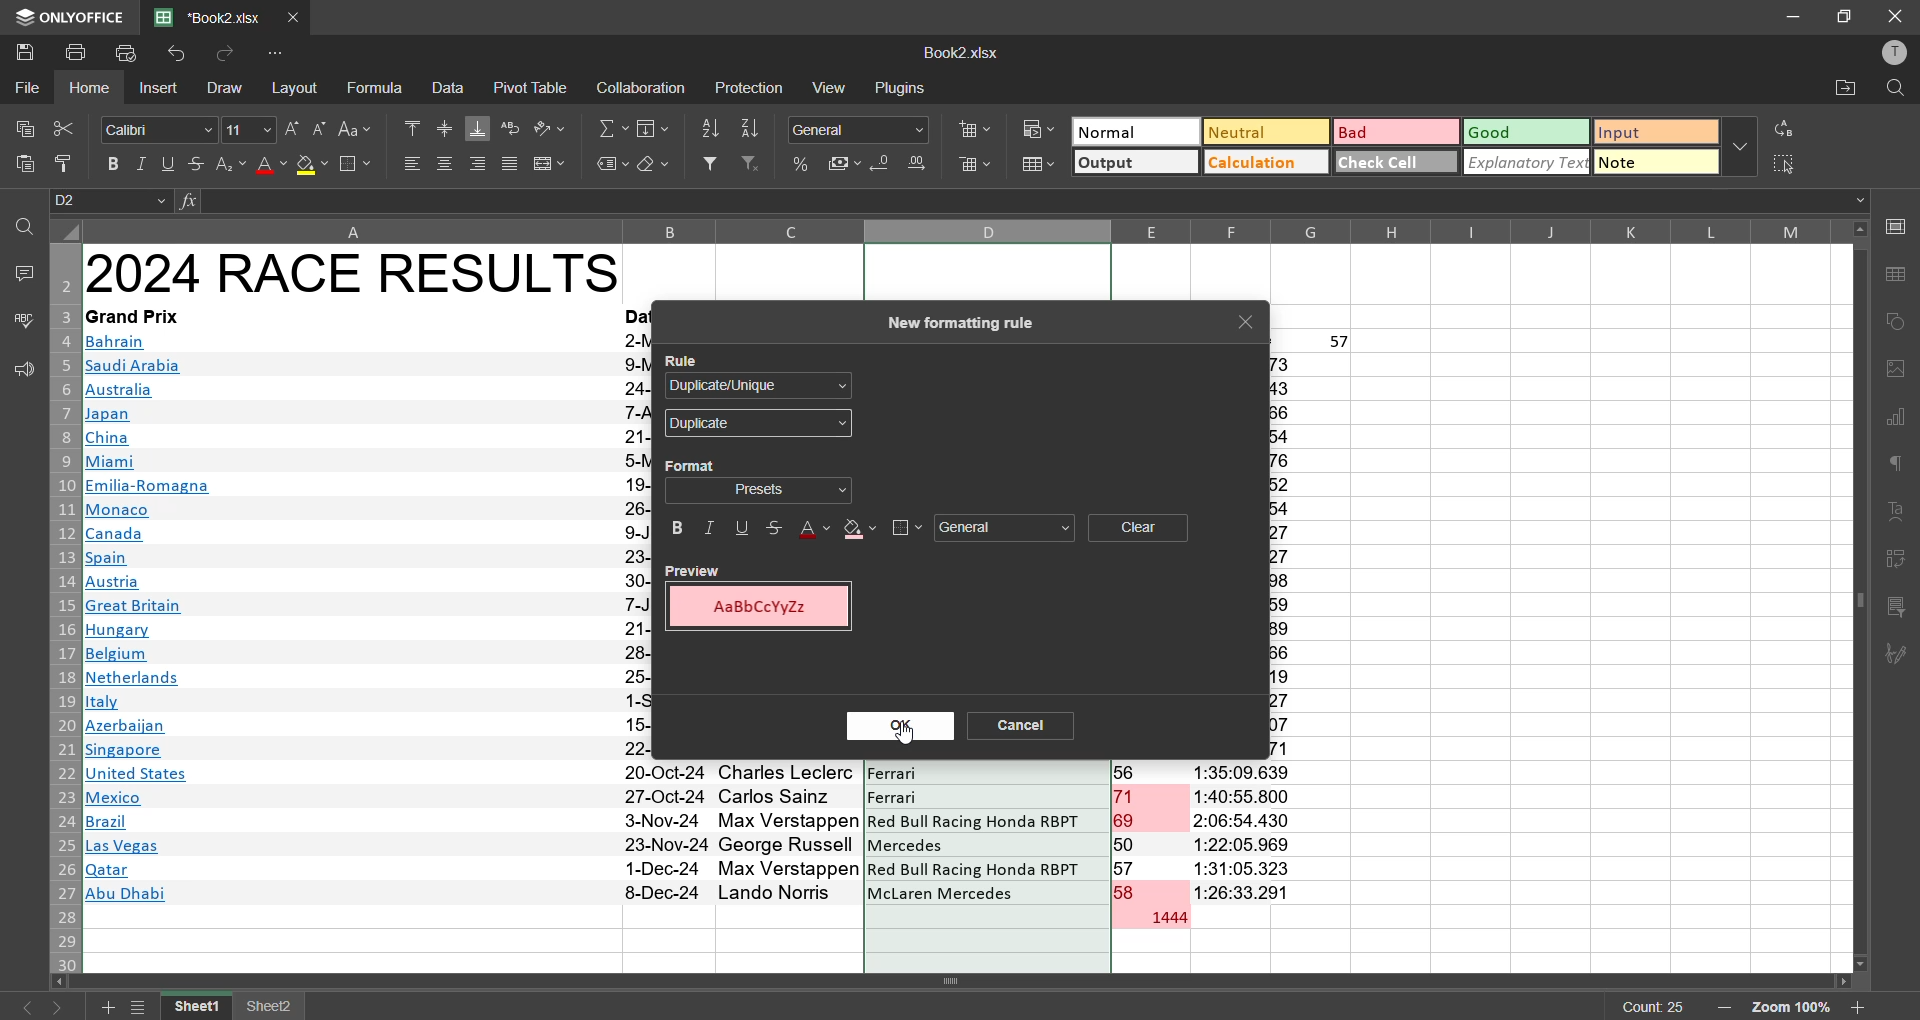  I want to click on formula, so click(379, 88).